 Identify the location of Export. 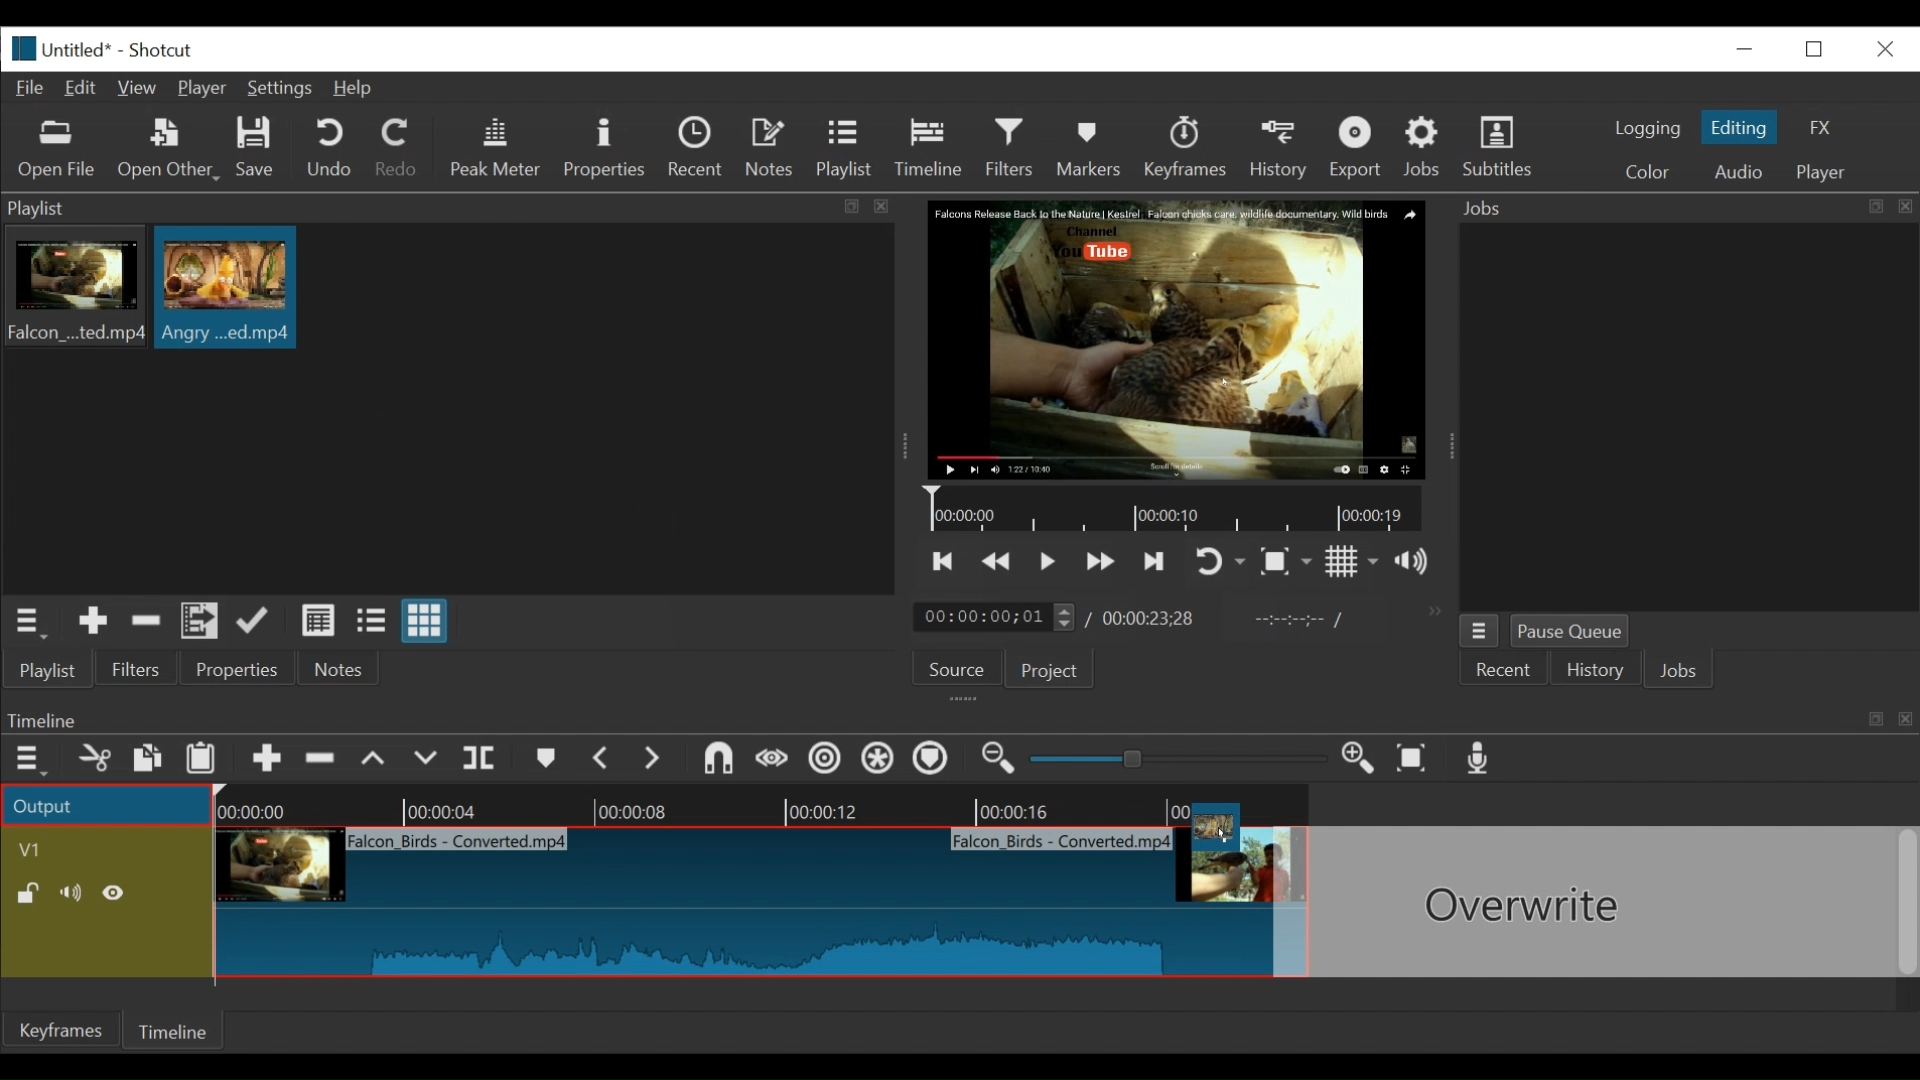
(1359, 150).